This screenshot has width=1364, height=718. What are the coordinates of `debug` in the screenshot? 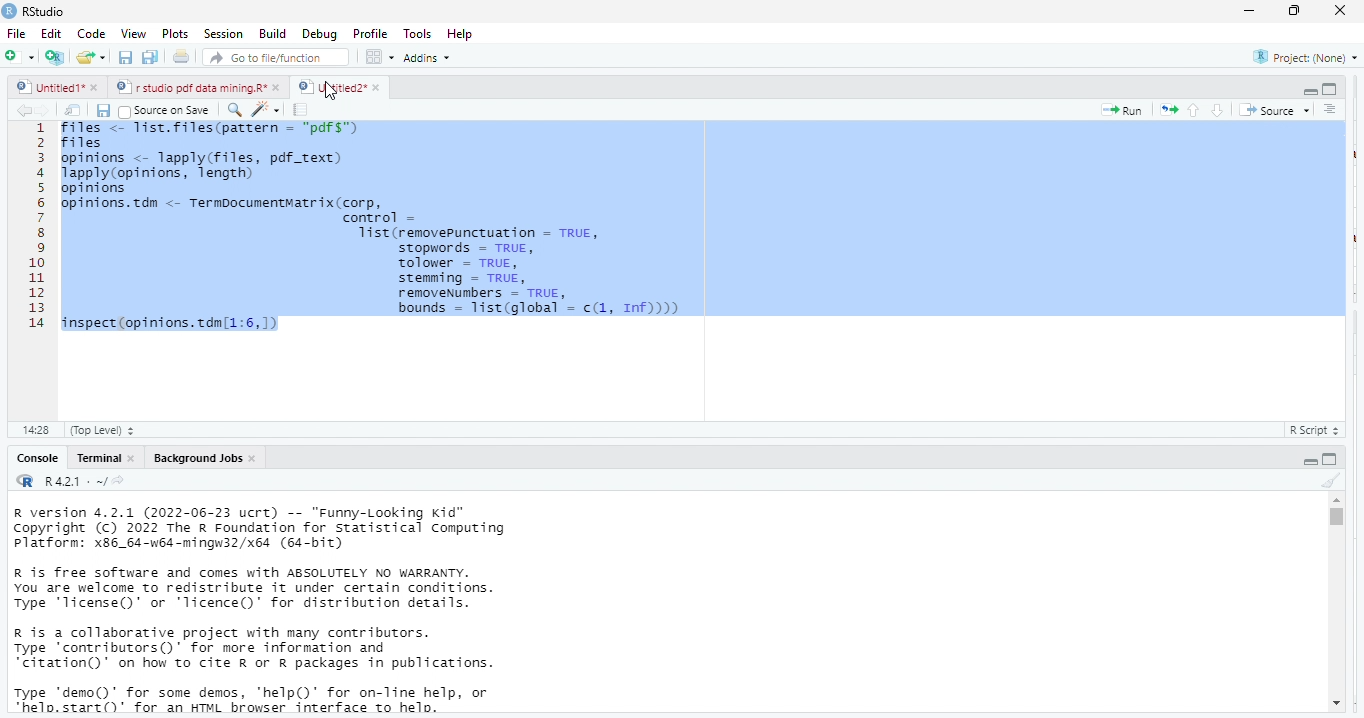 It's located at (317, 33).